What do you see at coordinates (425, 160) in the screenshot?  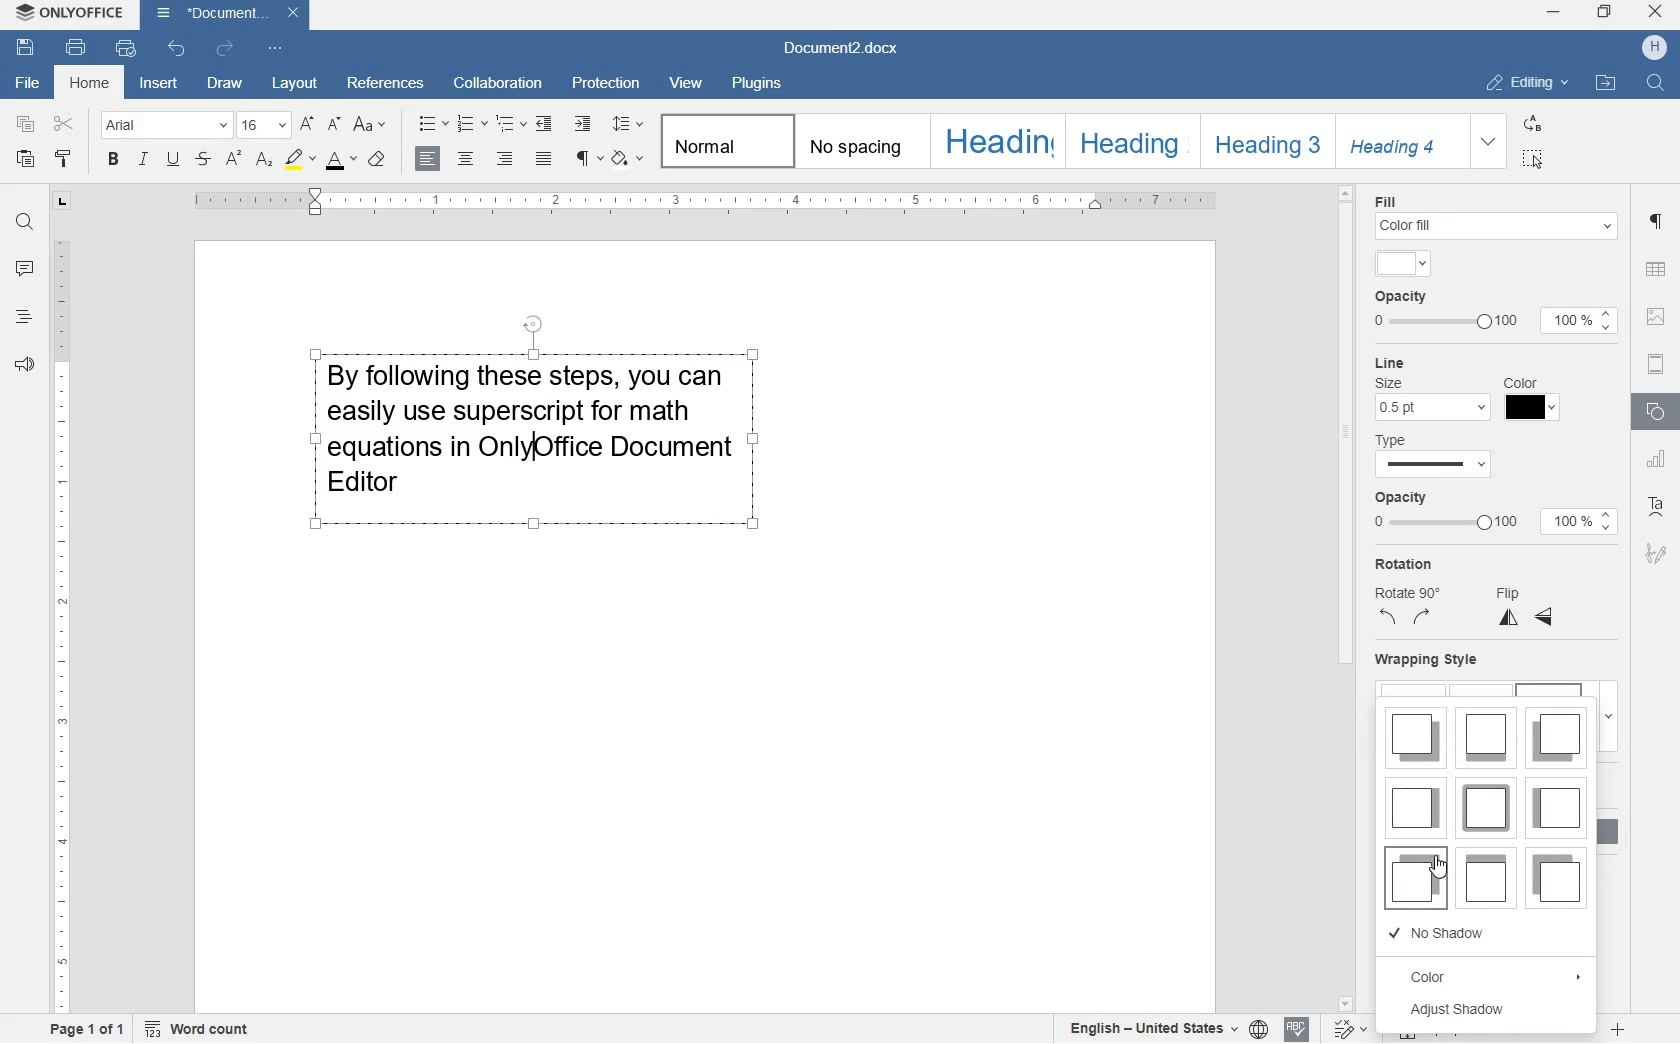 I see `left alignment` at bounding box center [425, 160].